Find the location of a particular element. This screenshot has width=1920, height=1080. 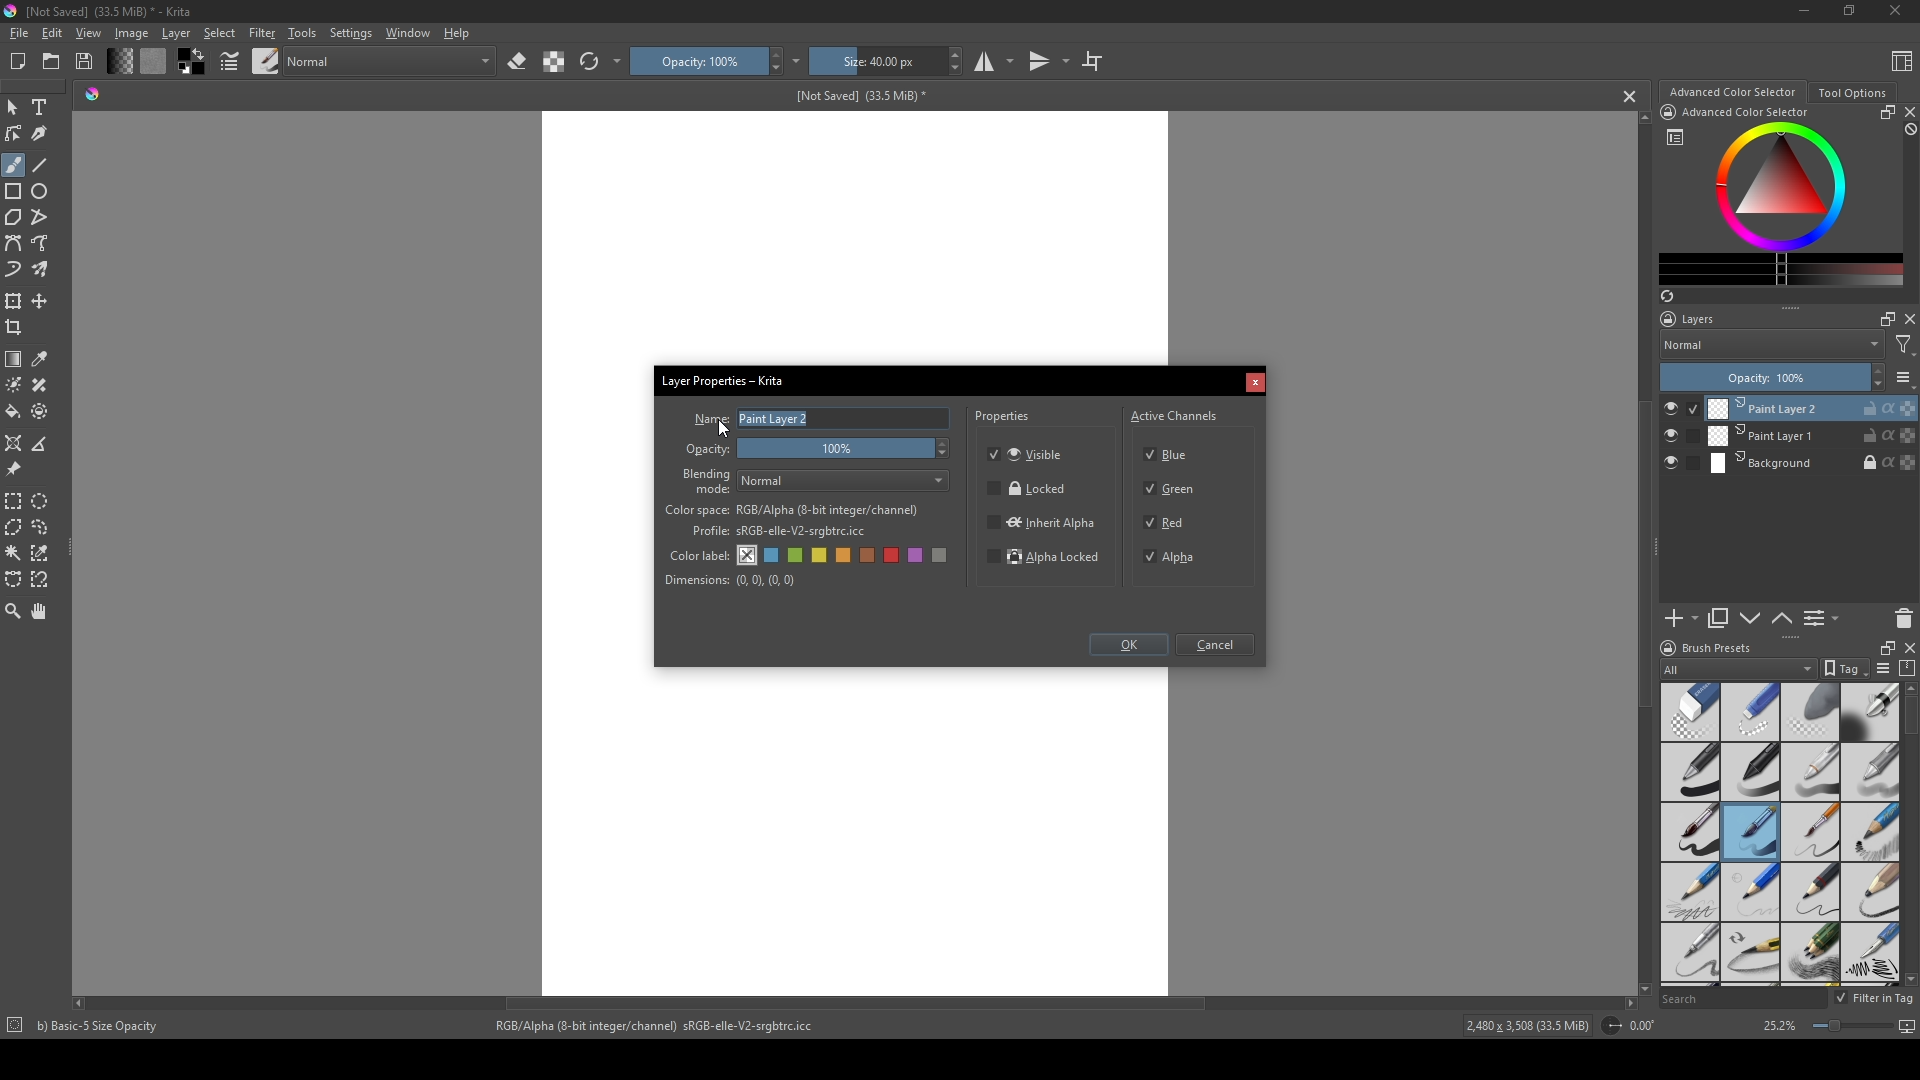

list is located at coordinates (1675, 137).